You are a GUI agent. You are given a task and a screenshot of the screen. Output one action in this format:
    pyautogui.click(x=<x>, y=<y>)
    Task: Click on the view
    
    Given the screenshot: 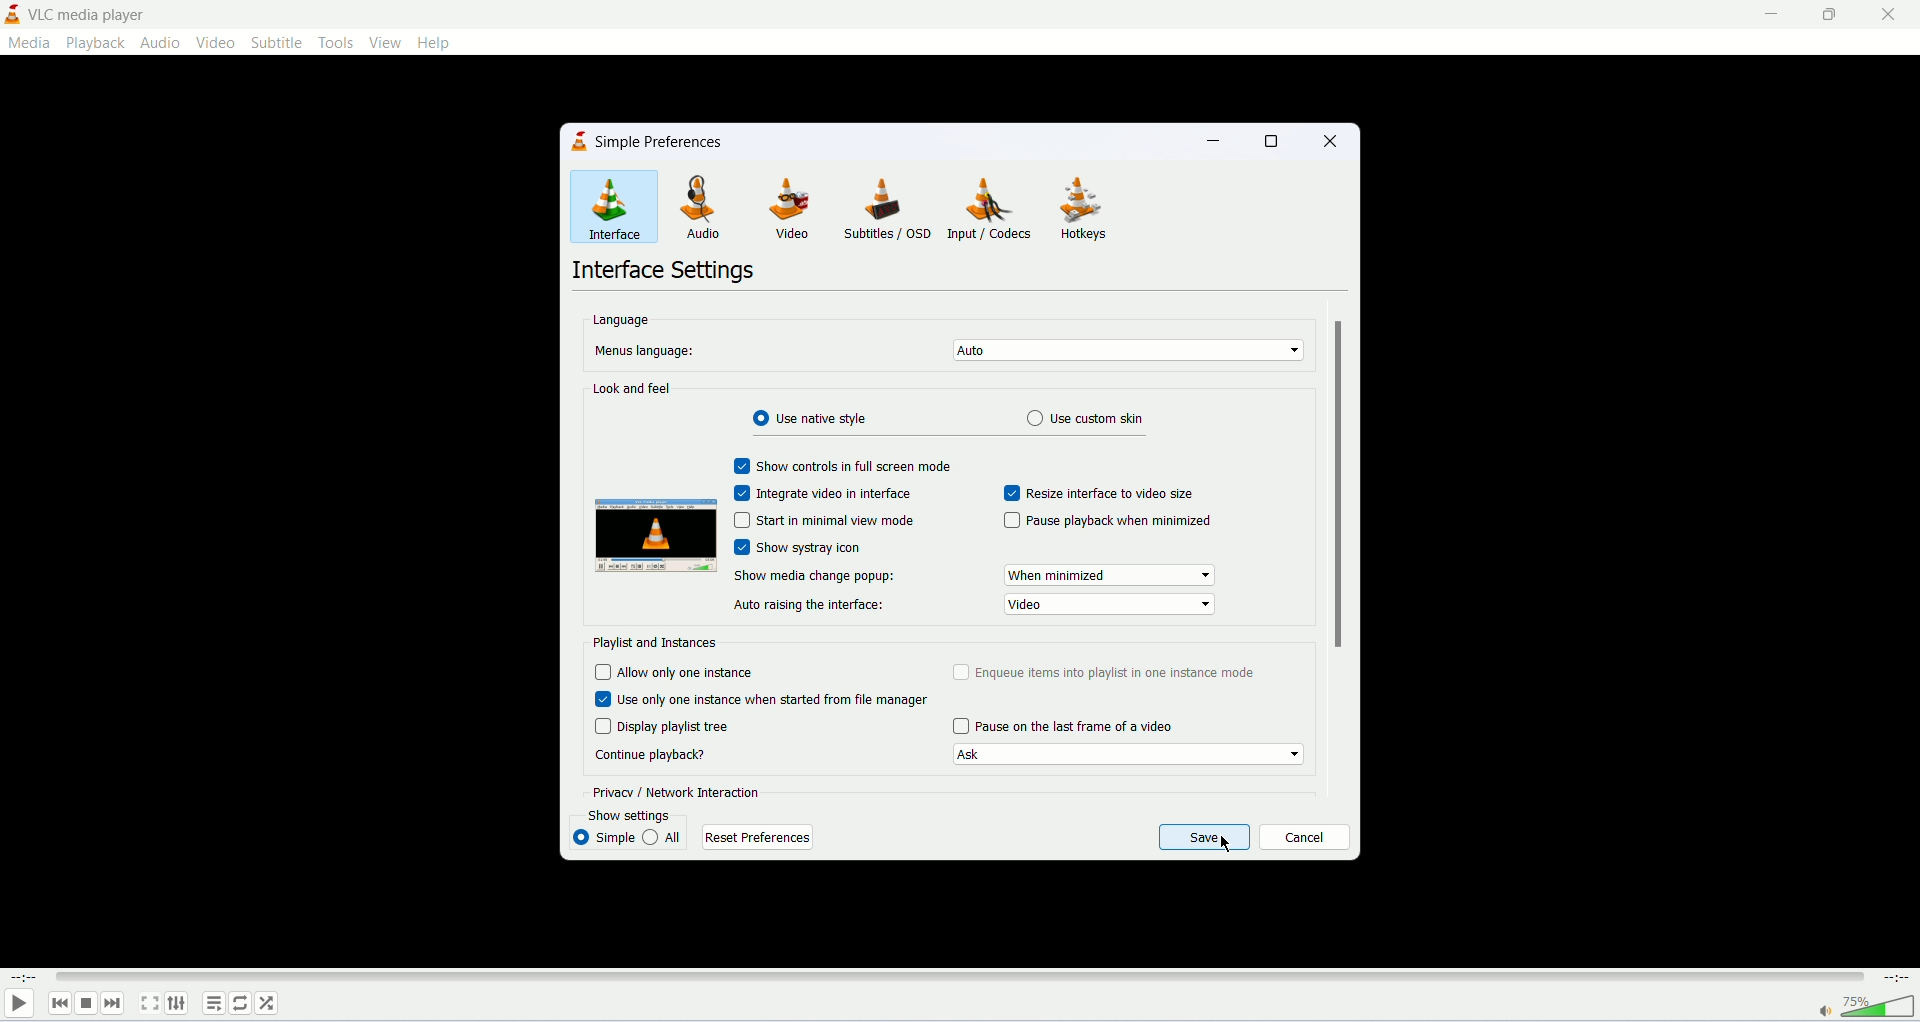 What is the action you would take?
    pyautogui.click(x=385, y=42)
    